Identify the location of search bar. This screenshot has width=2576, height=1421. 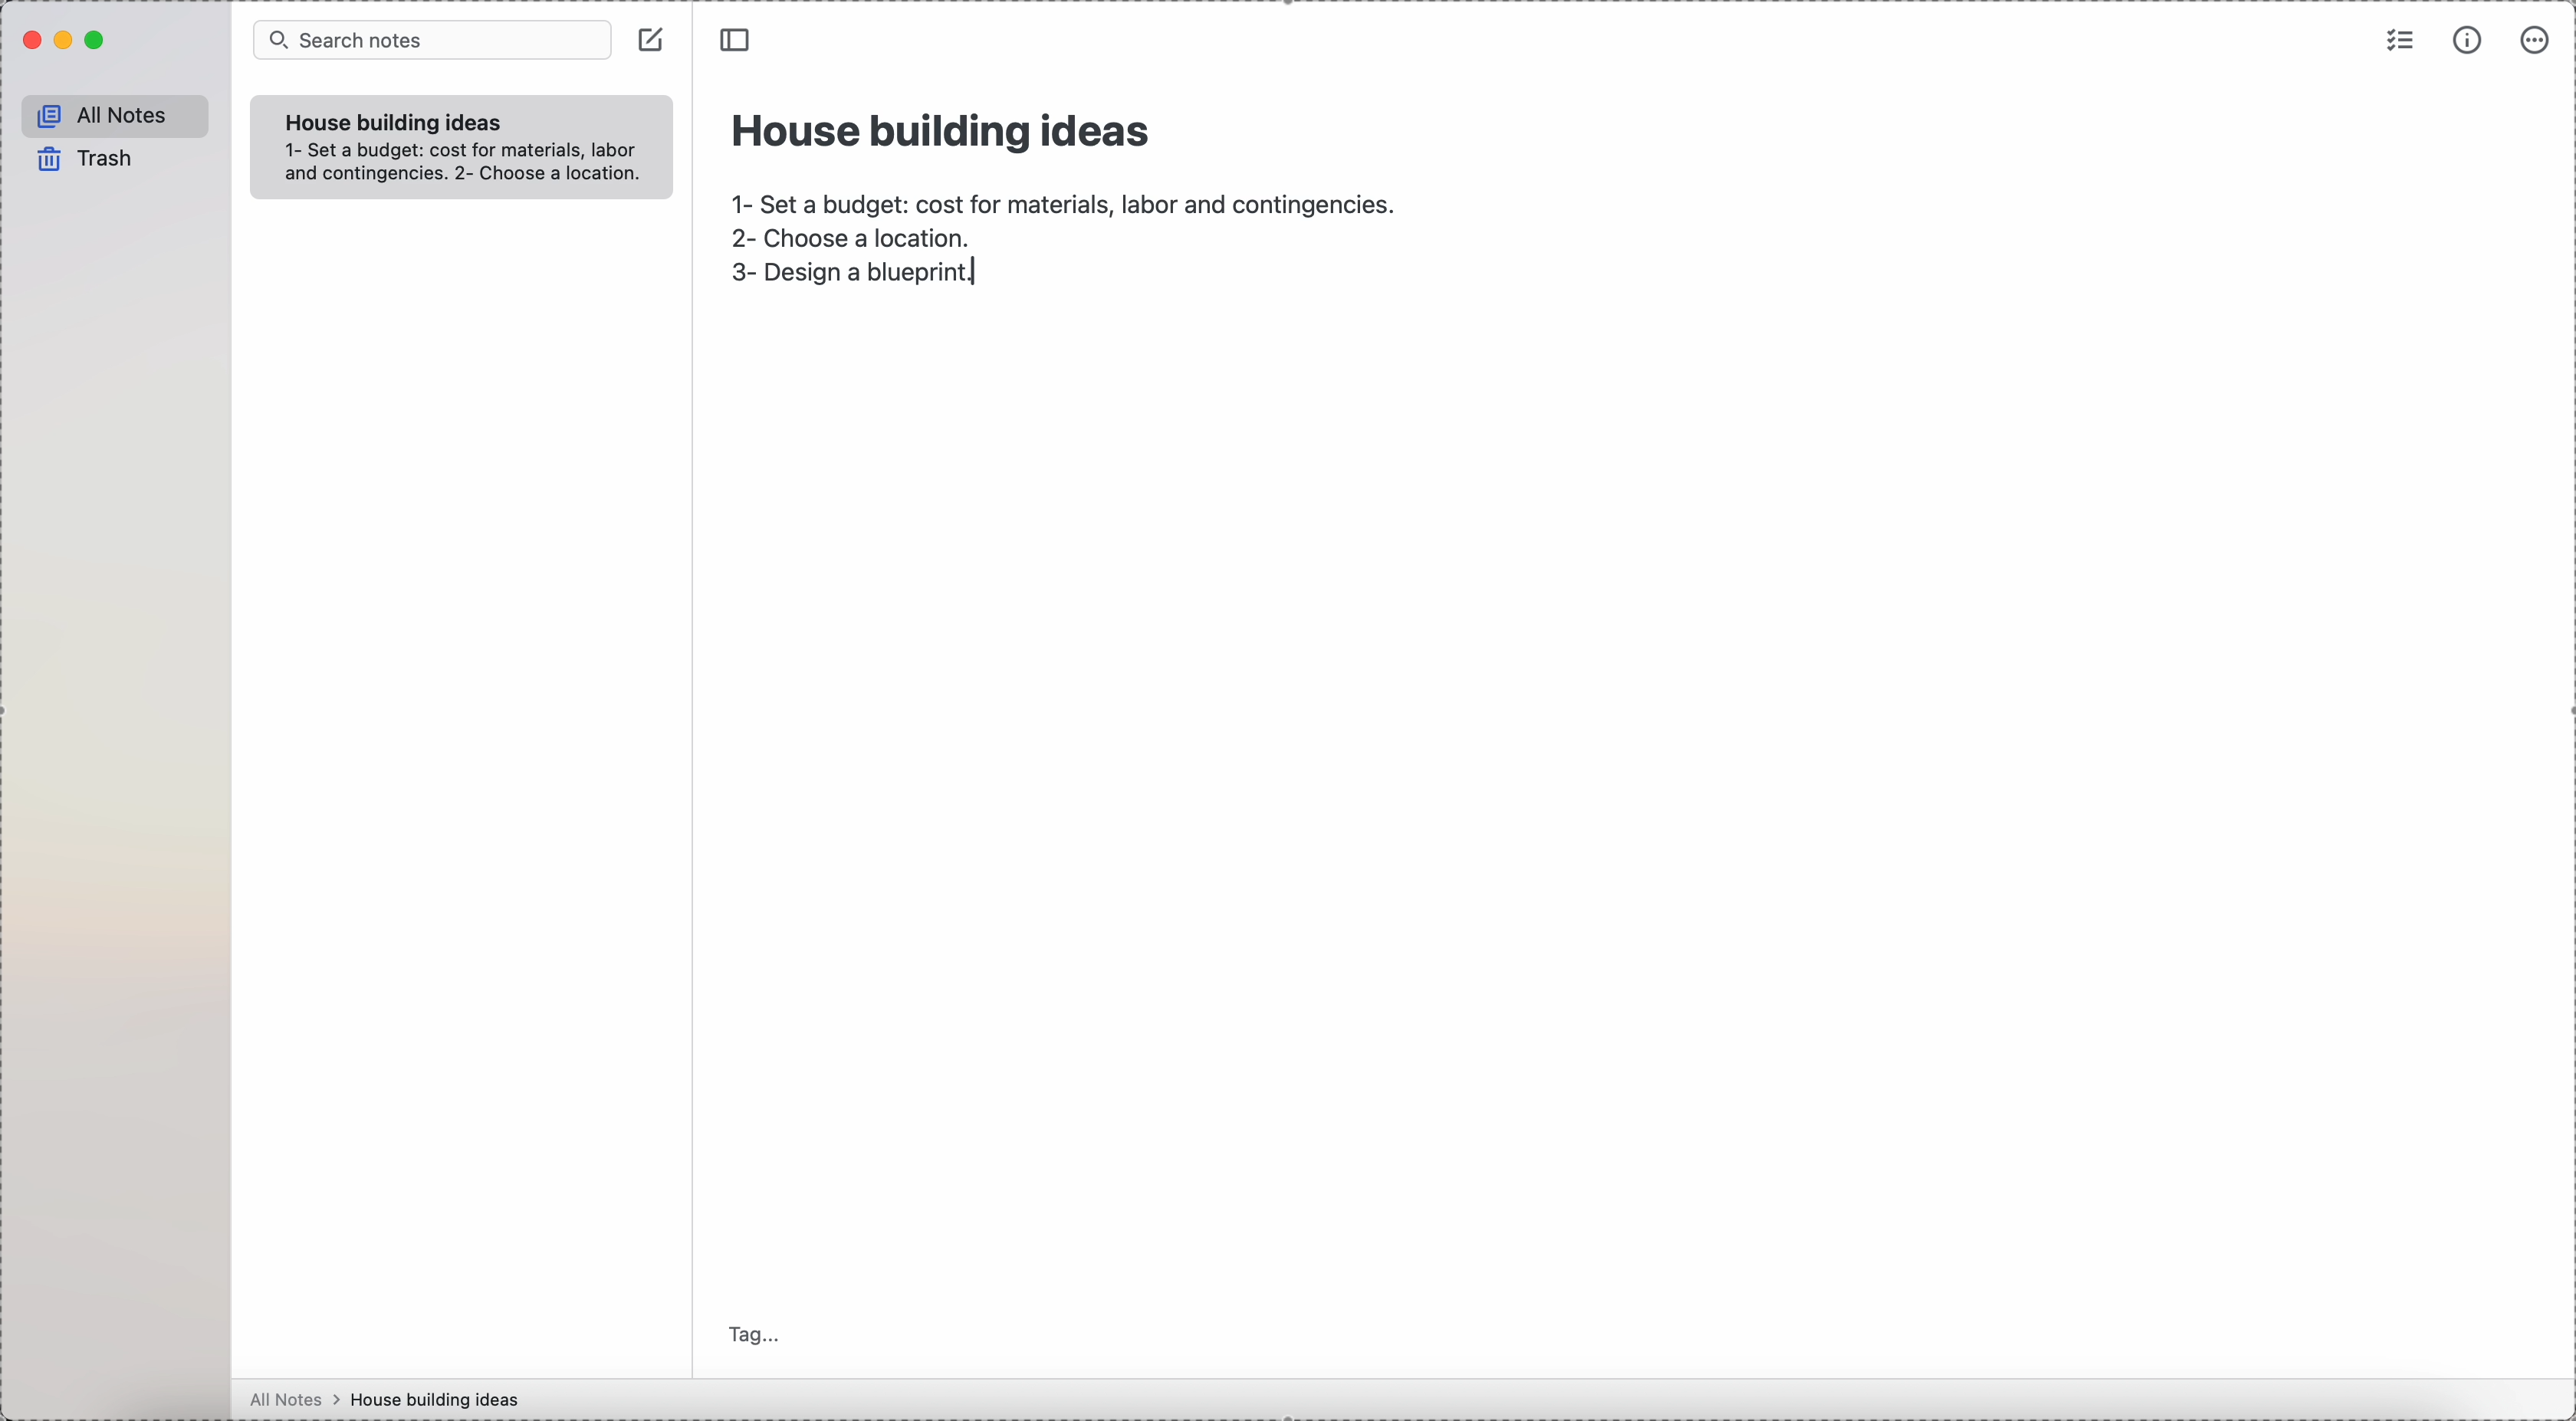
(430, 41).